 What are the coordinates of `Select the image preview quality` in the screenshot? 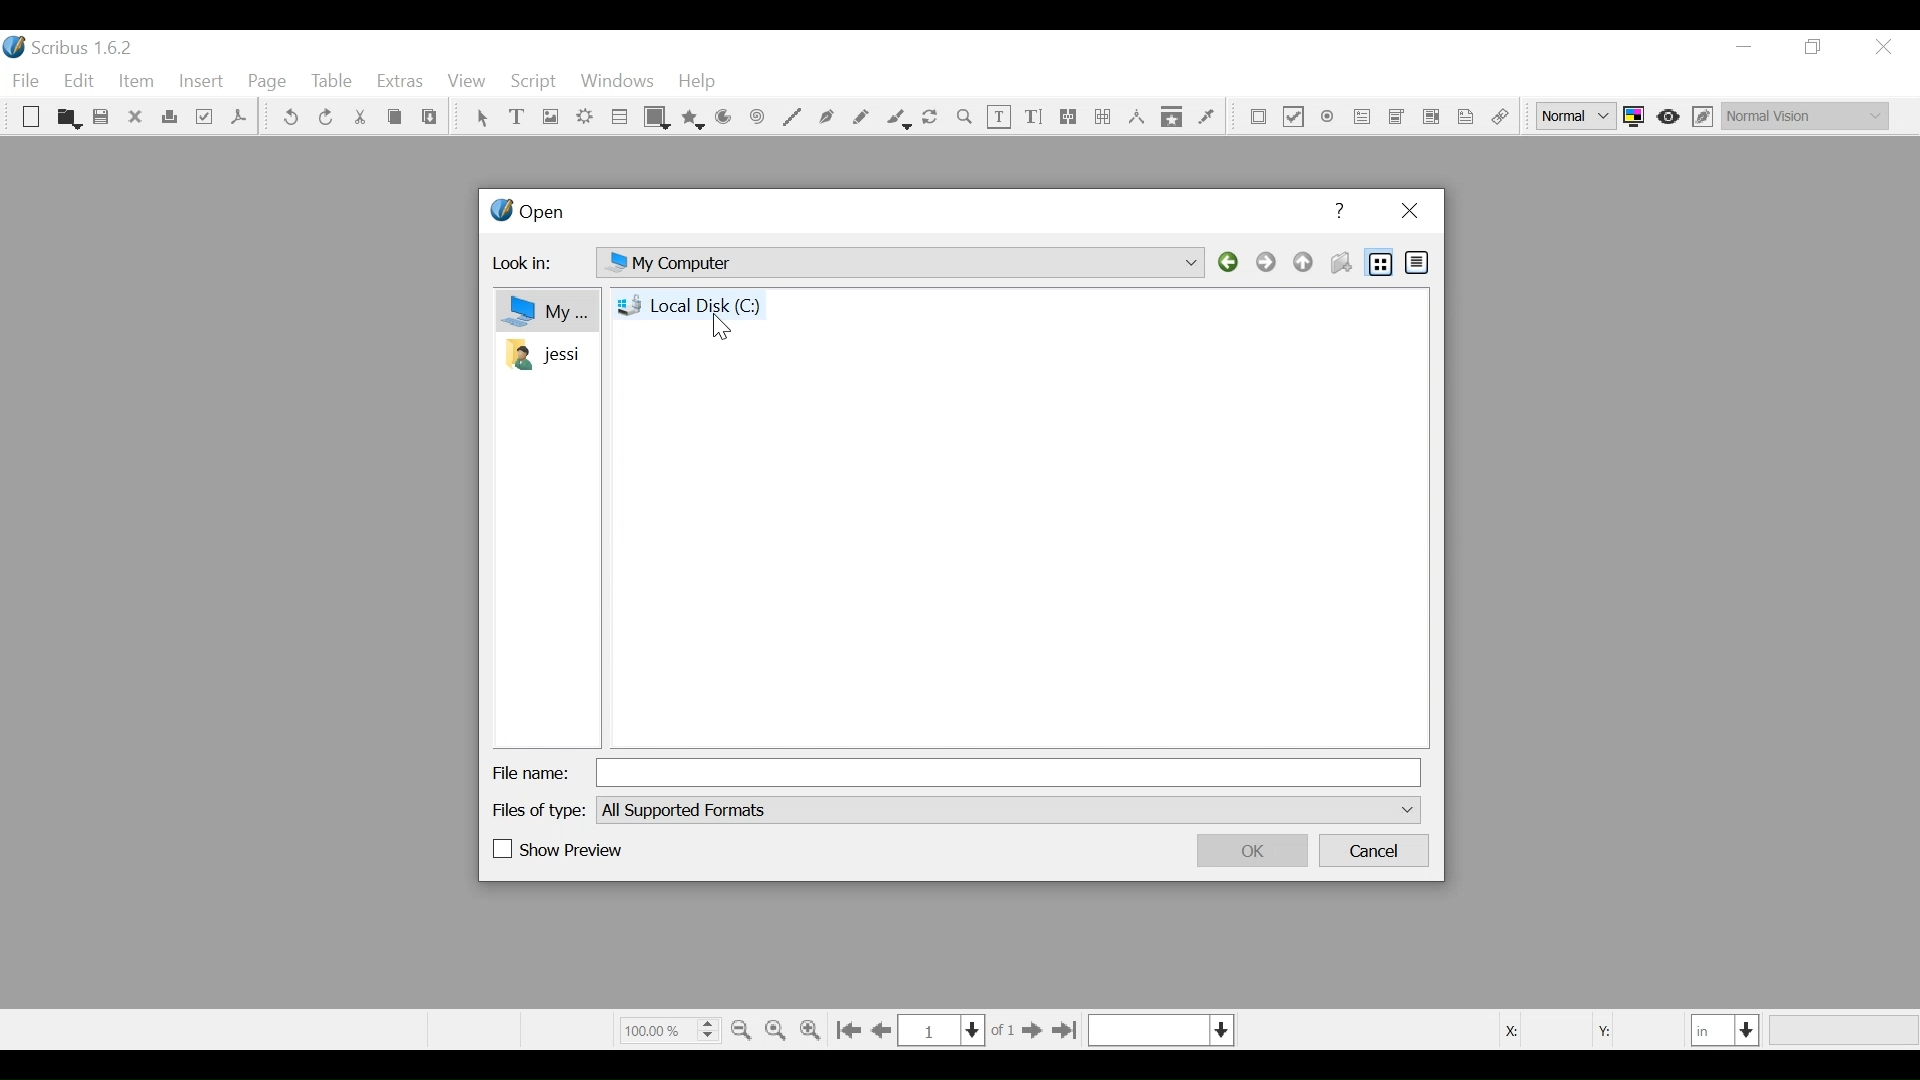 It's located at (1579, 116).